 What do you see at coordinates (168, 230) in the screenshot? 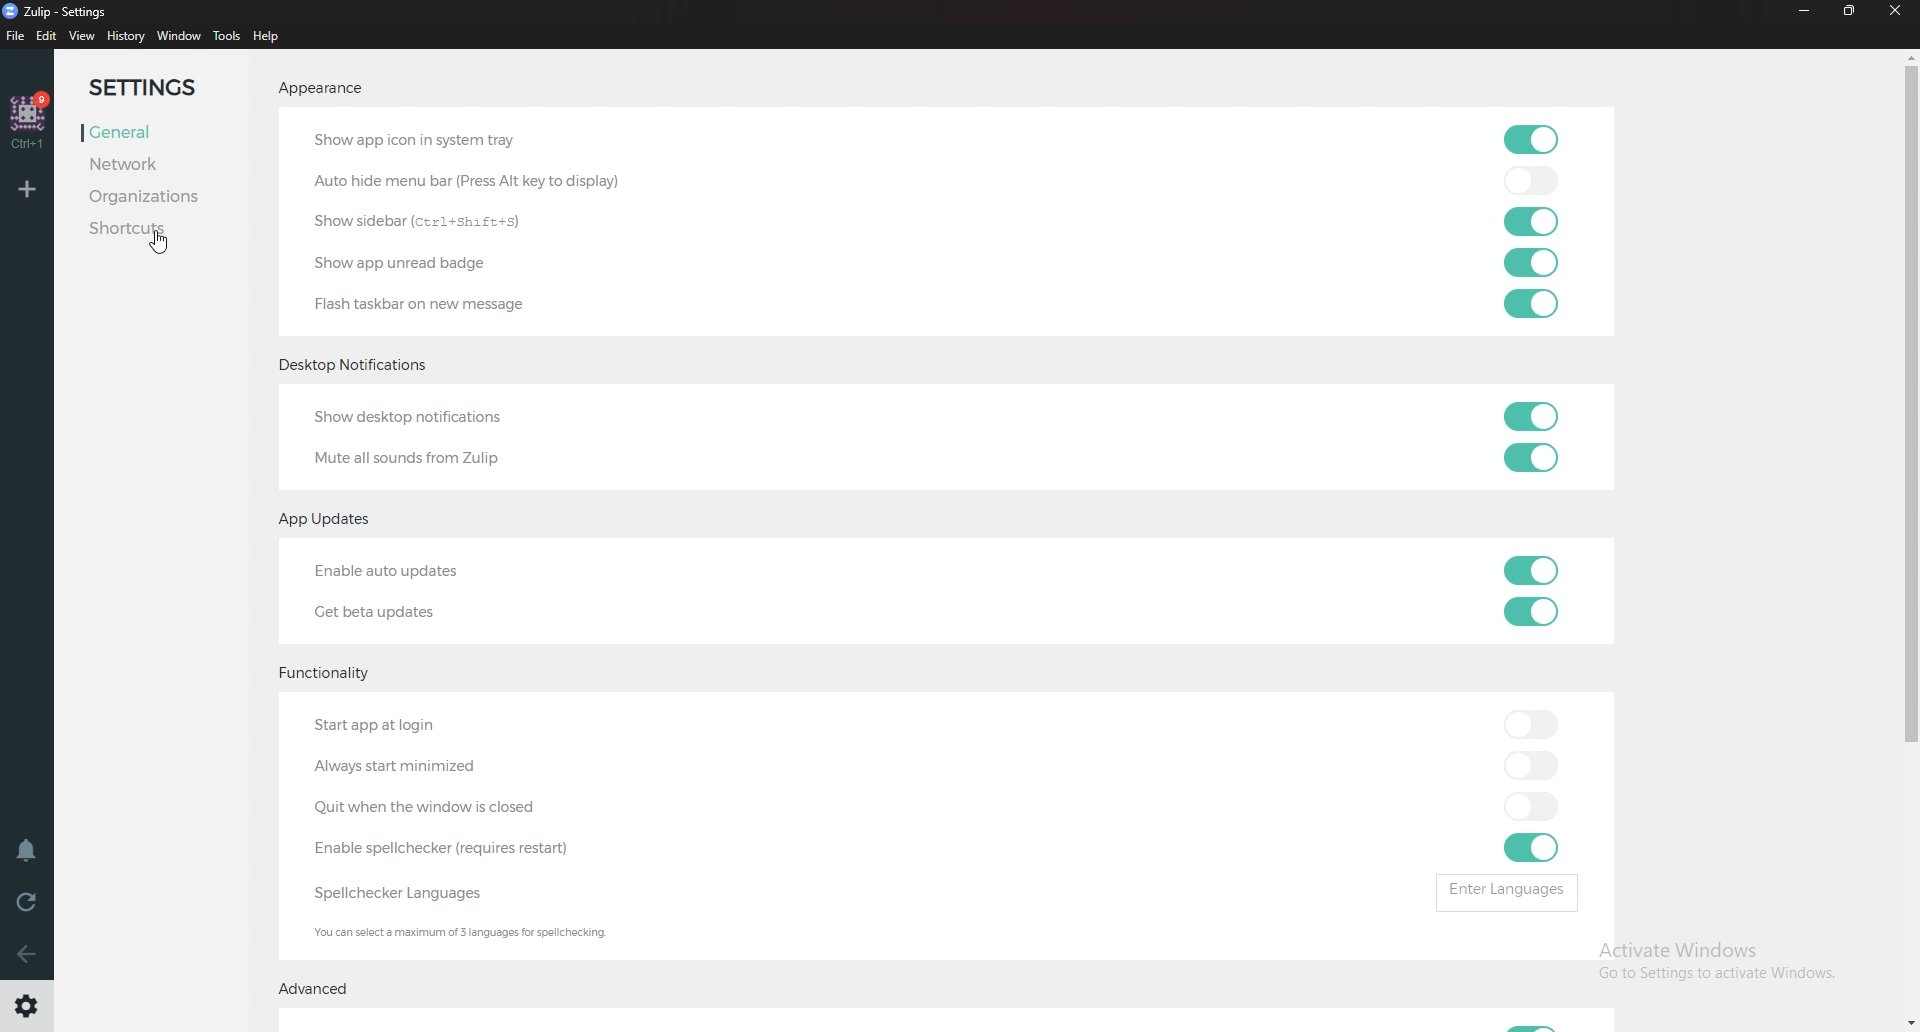
I see `Shortcuts` at bounding box center [168, 230].